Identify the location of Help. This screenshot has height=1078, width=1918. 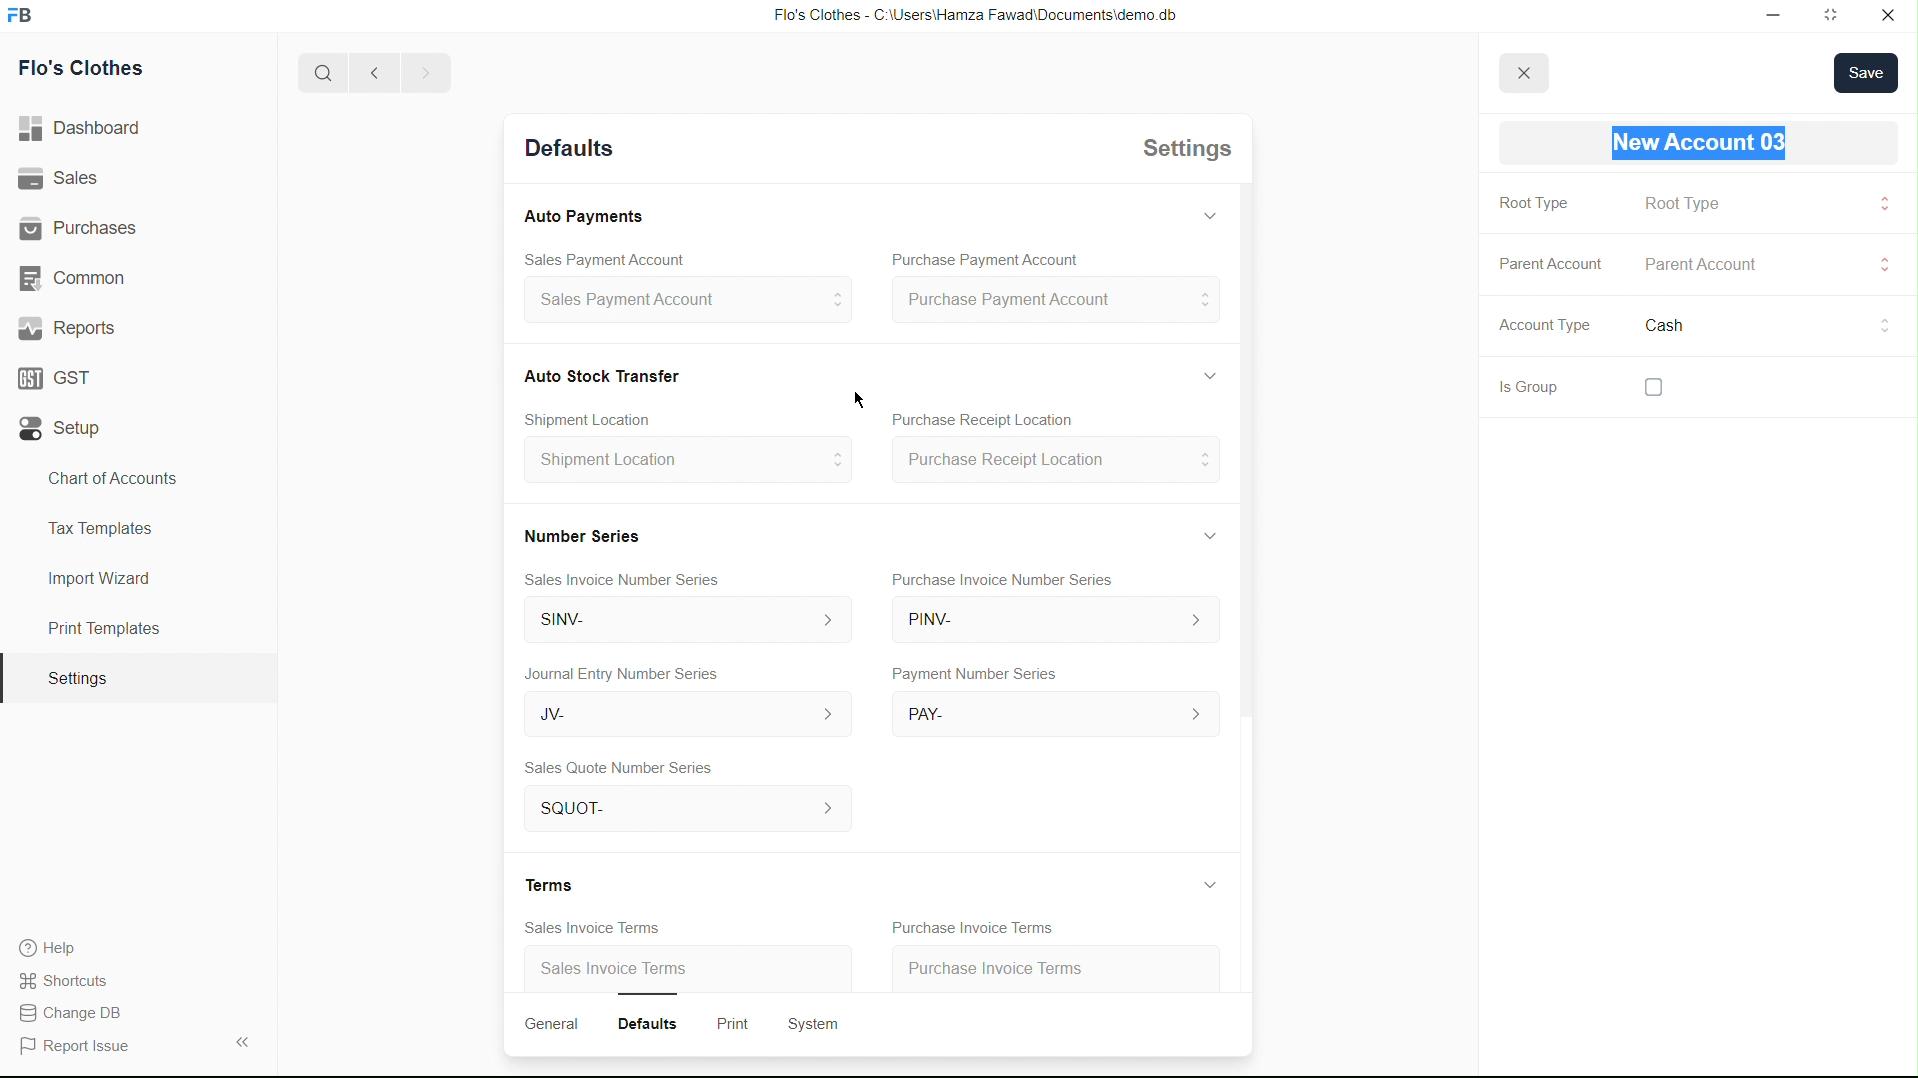
(56, 948).